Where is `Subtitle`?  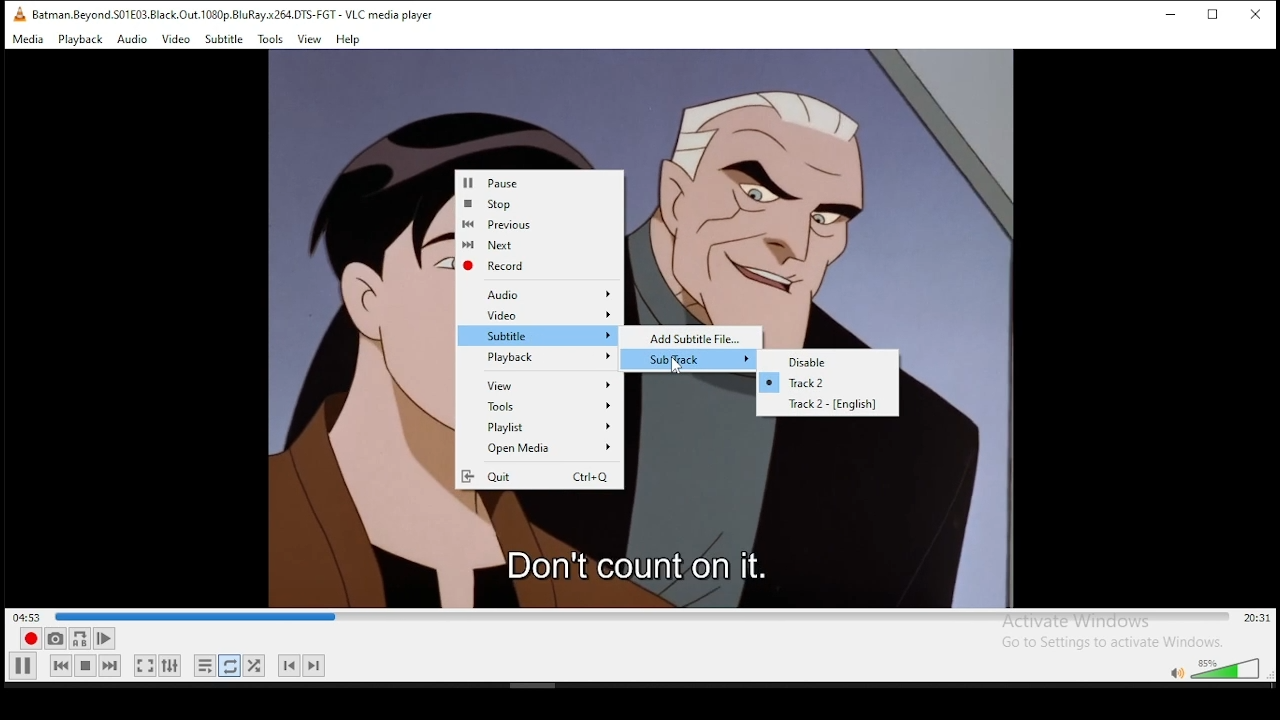
Subtitle is located at coordinates (543, 335).